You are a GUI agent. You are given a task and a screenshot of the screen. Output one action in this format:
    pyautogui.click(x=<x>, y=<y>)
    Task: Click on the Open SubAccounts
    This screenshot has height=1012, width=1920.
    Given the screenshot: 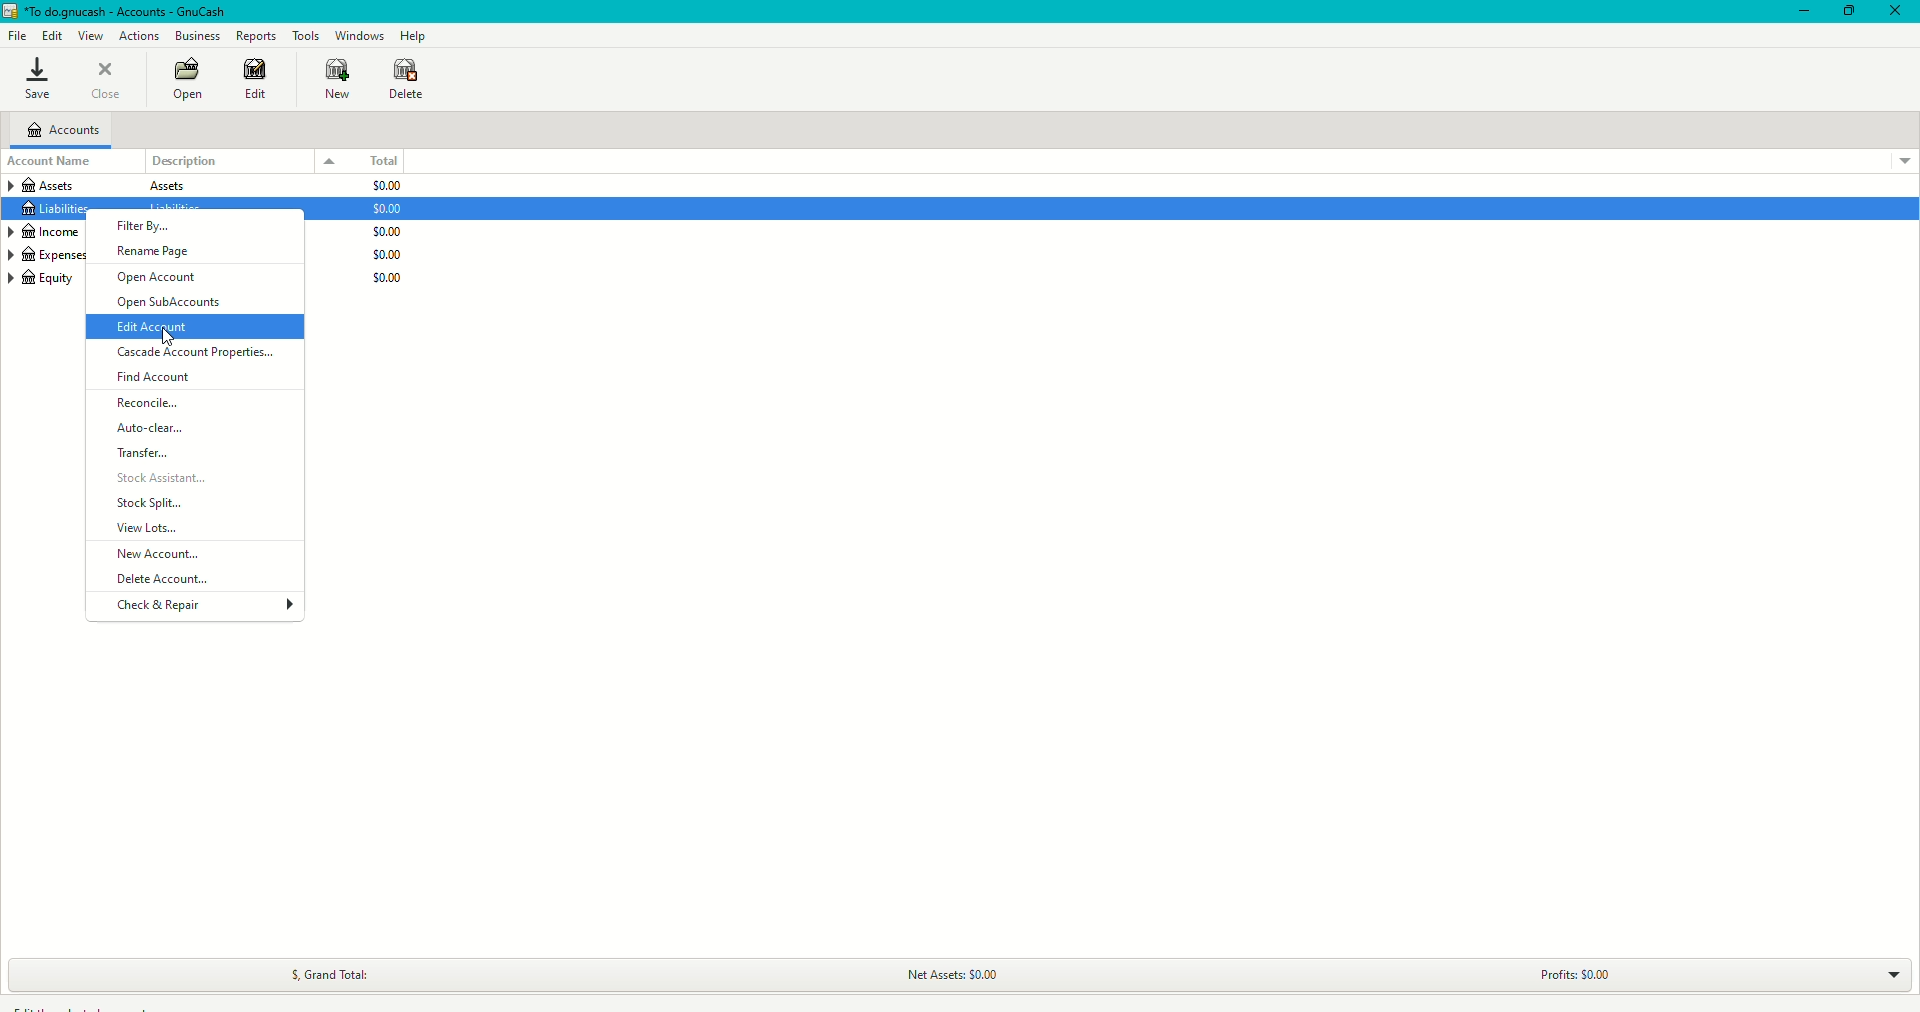 What is the action you would take?
    pyautogui.click(x=174, y=301)
    